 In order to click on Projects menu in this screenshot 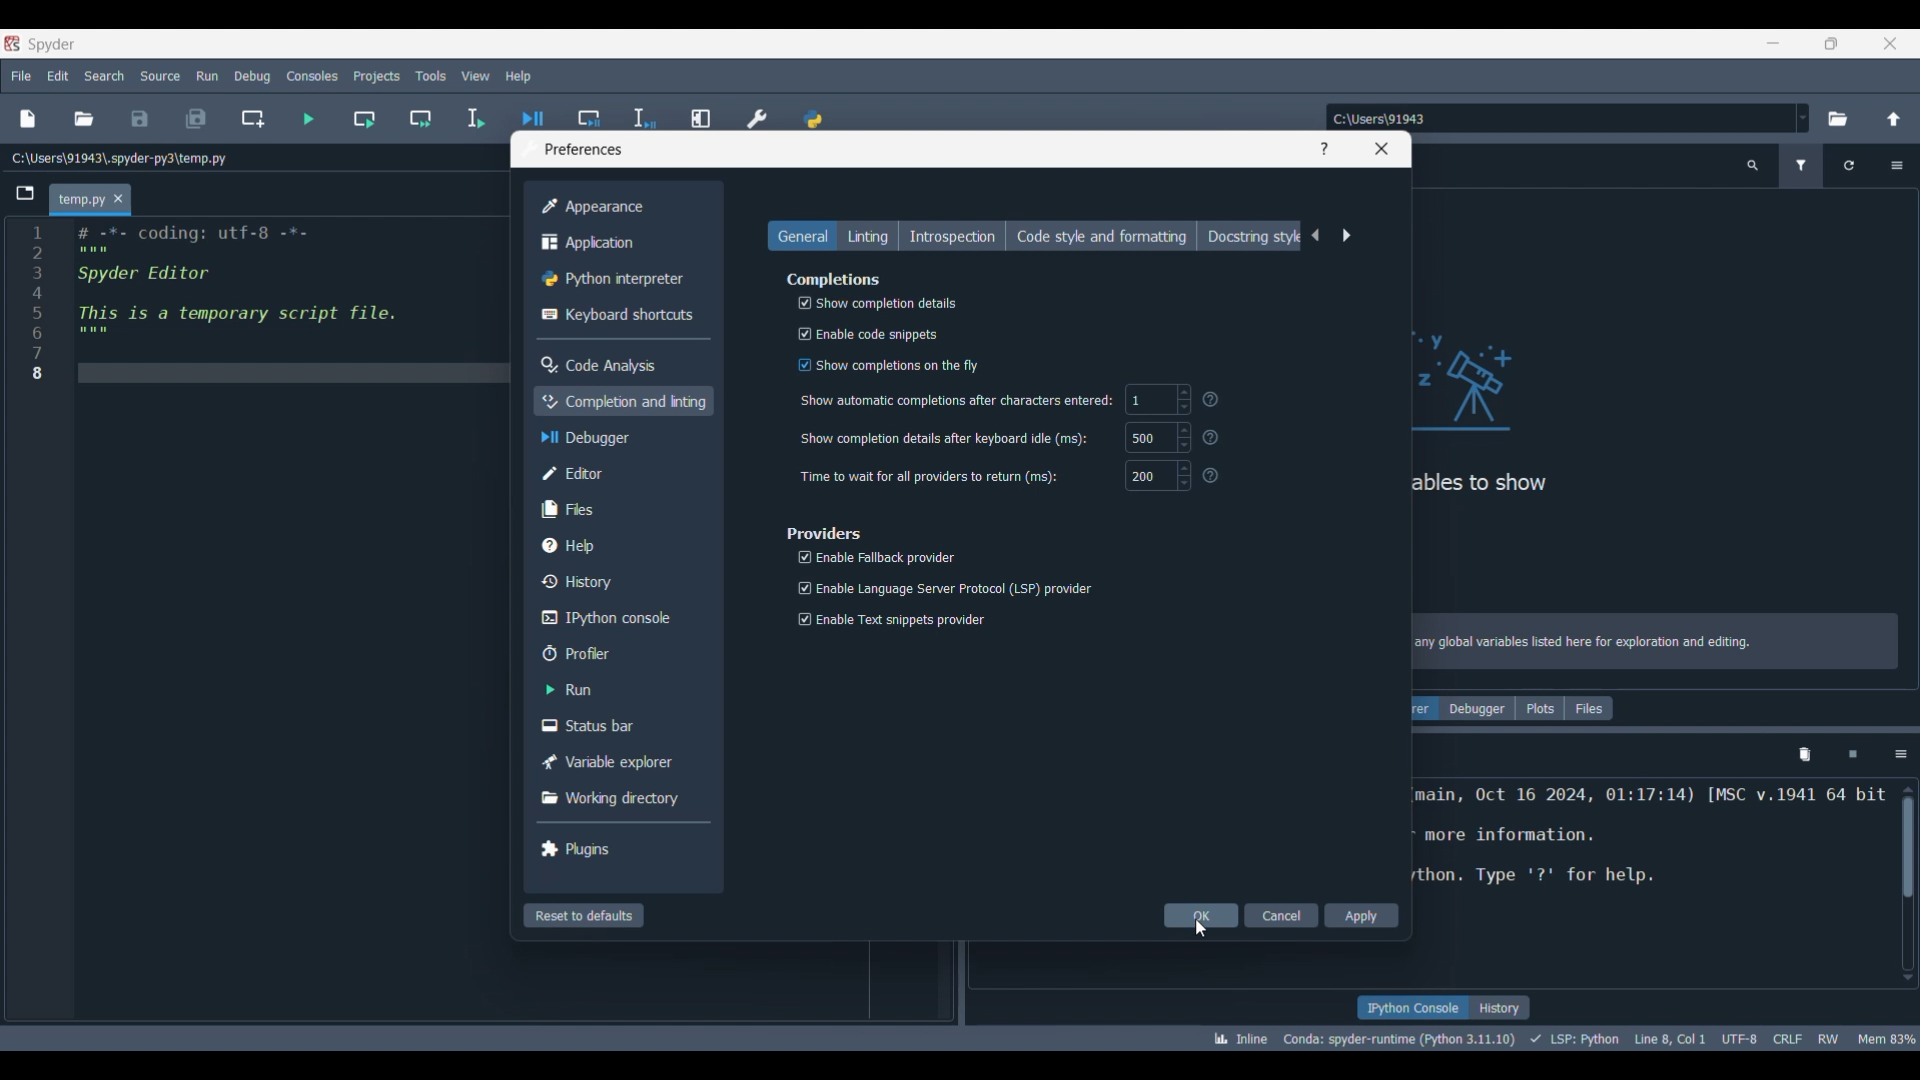, I will do `click(377, 76)`.